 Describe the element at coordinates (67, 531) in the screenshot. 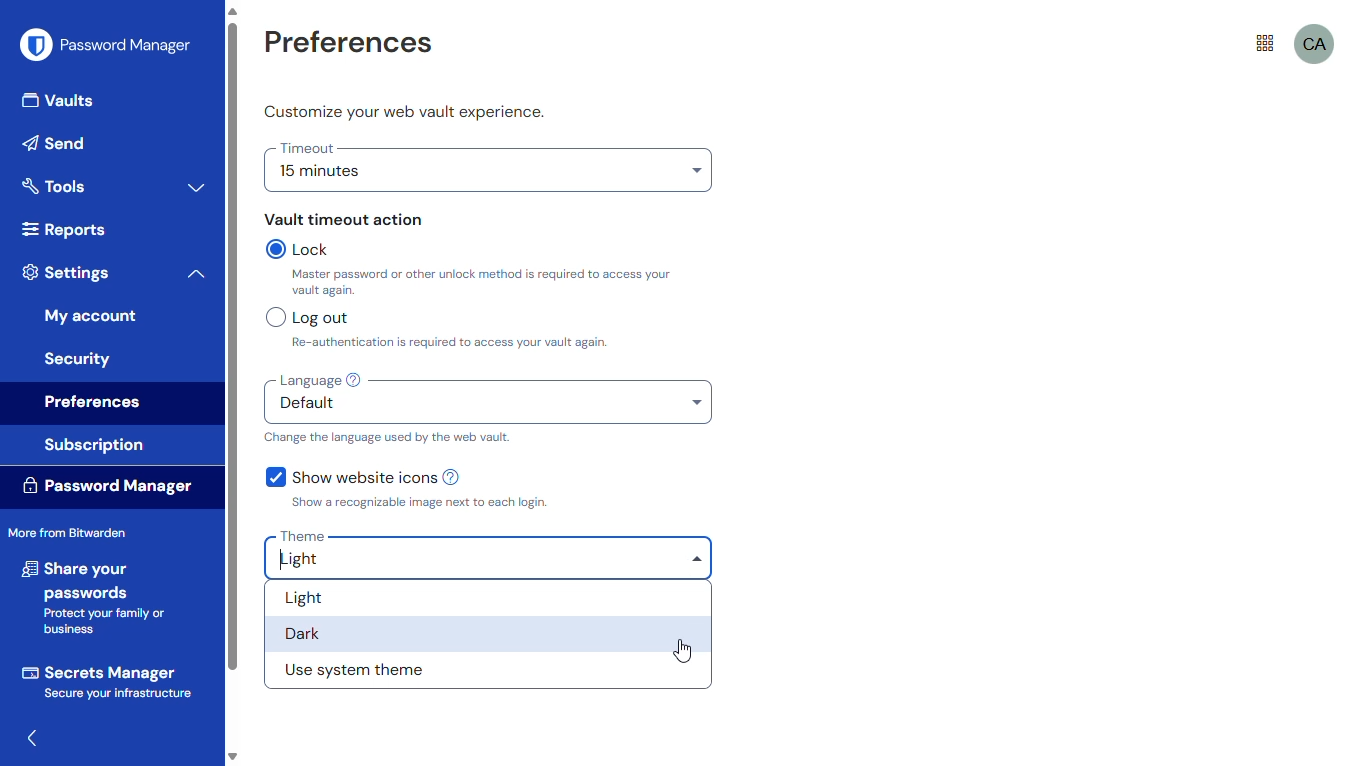

I see `more from bitwarden` at that location.